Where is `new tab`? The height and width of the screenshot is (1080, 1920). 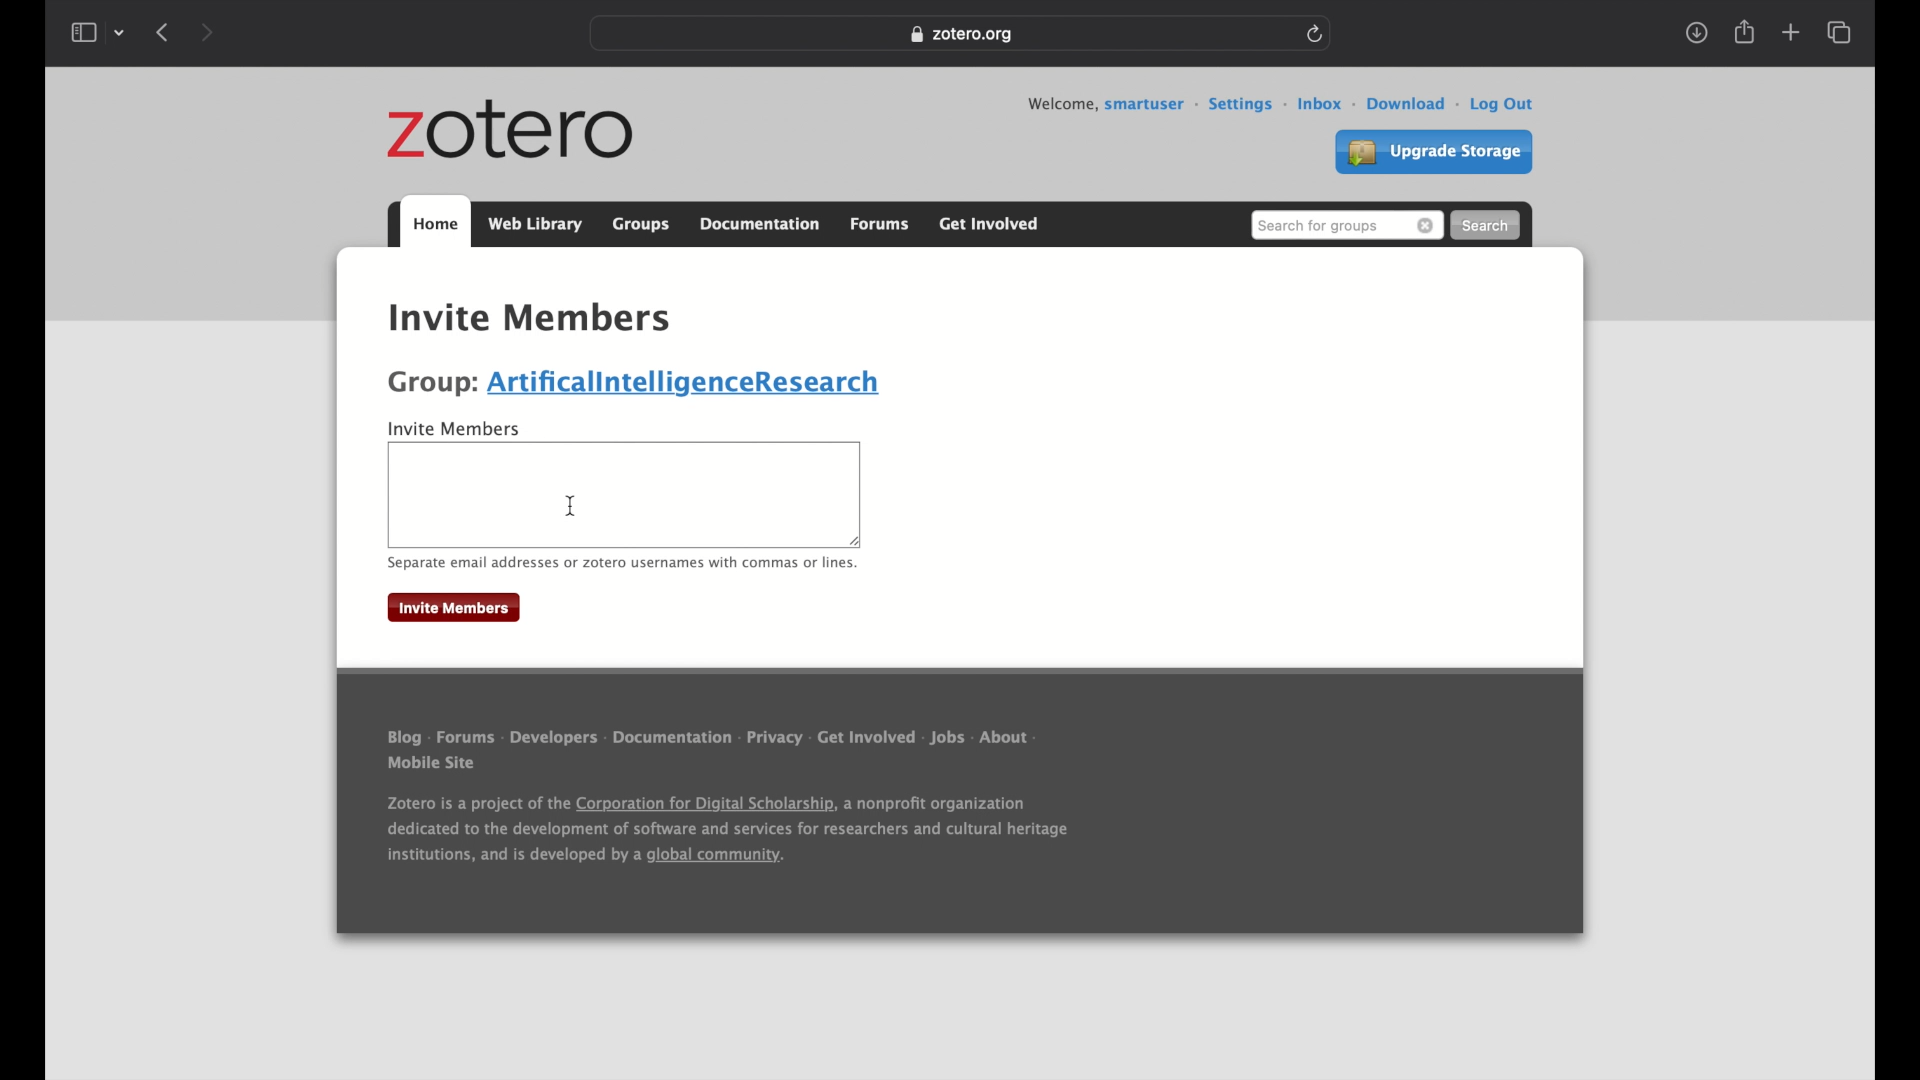 new tab is located at coordinates (1790, 33).